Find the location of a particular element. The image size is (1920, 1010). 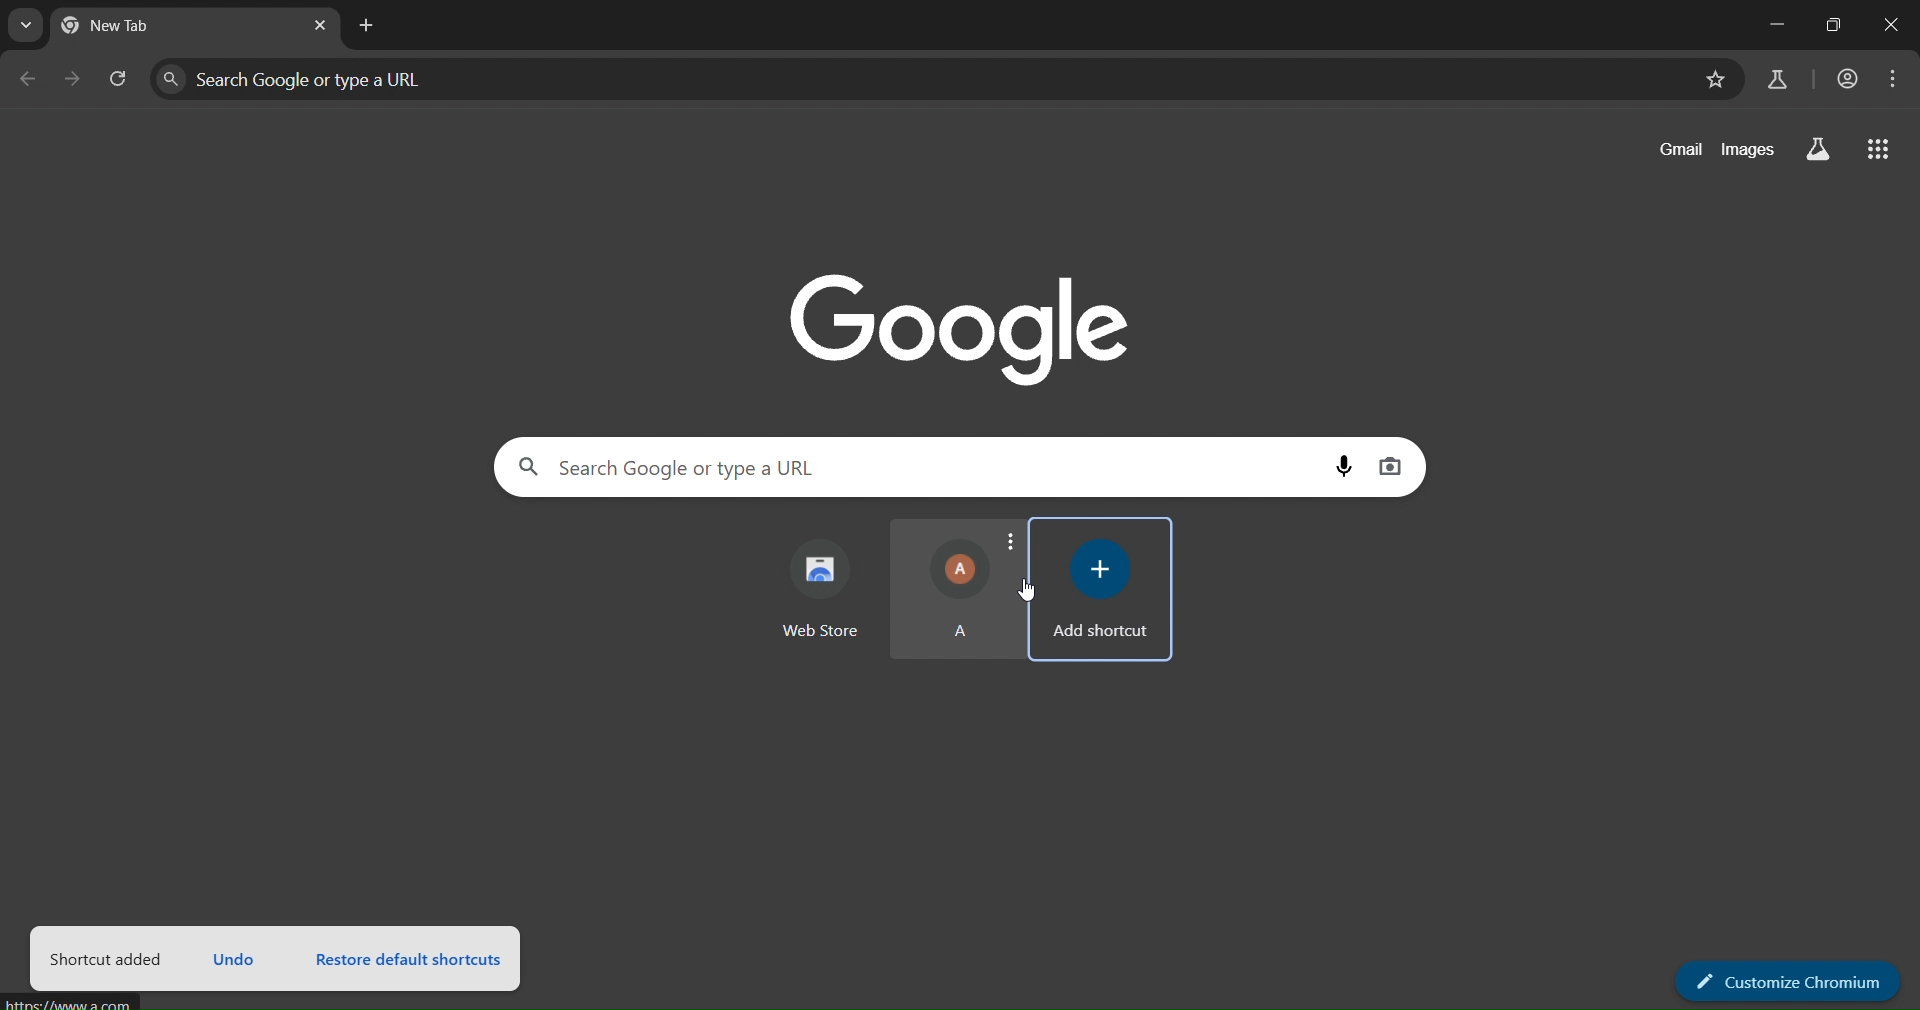

close tab is located at coordinates (322, 27).